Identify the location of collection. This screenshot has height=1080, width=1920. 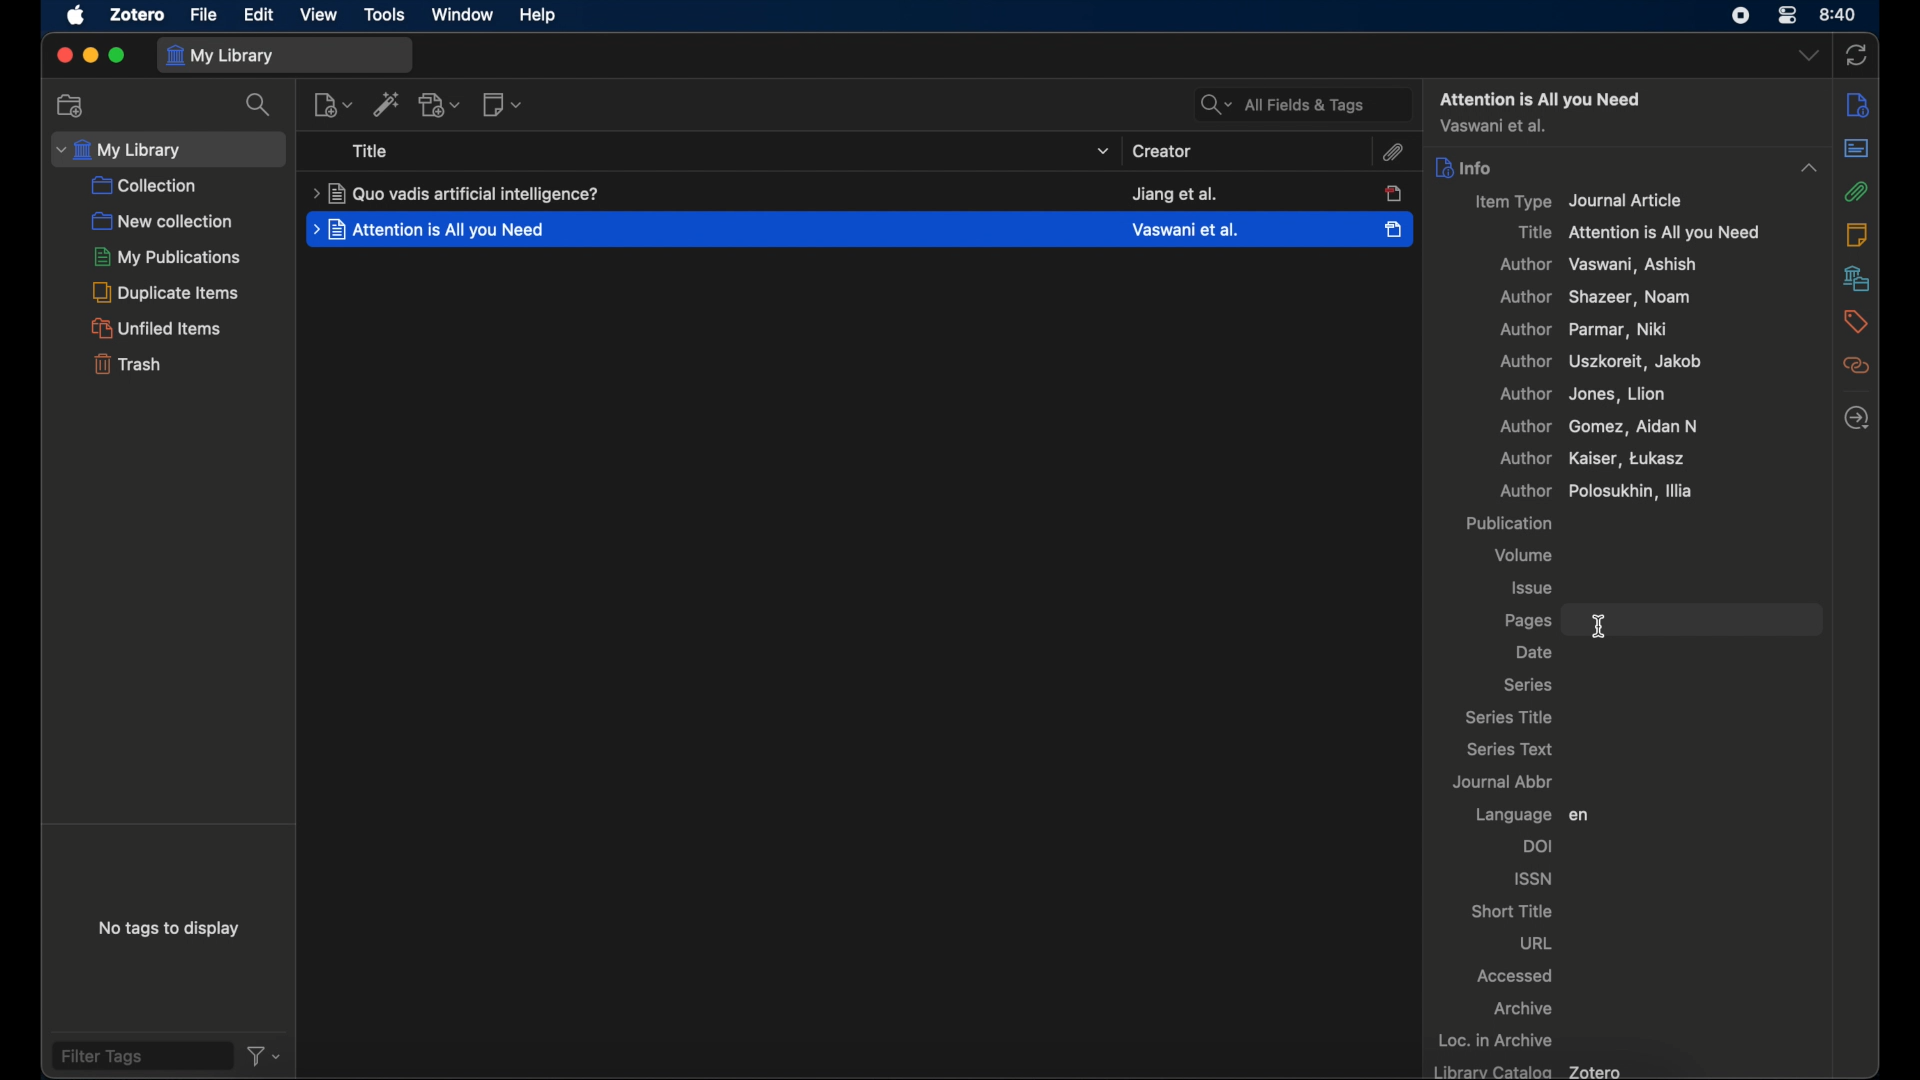
(146, 186).